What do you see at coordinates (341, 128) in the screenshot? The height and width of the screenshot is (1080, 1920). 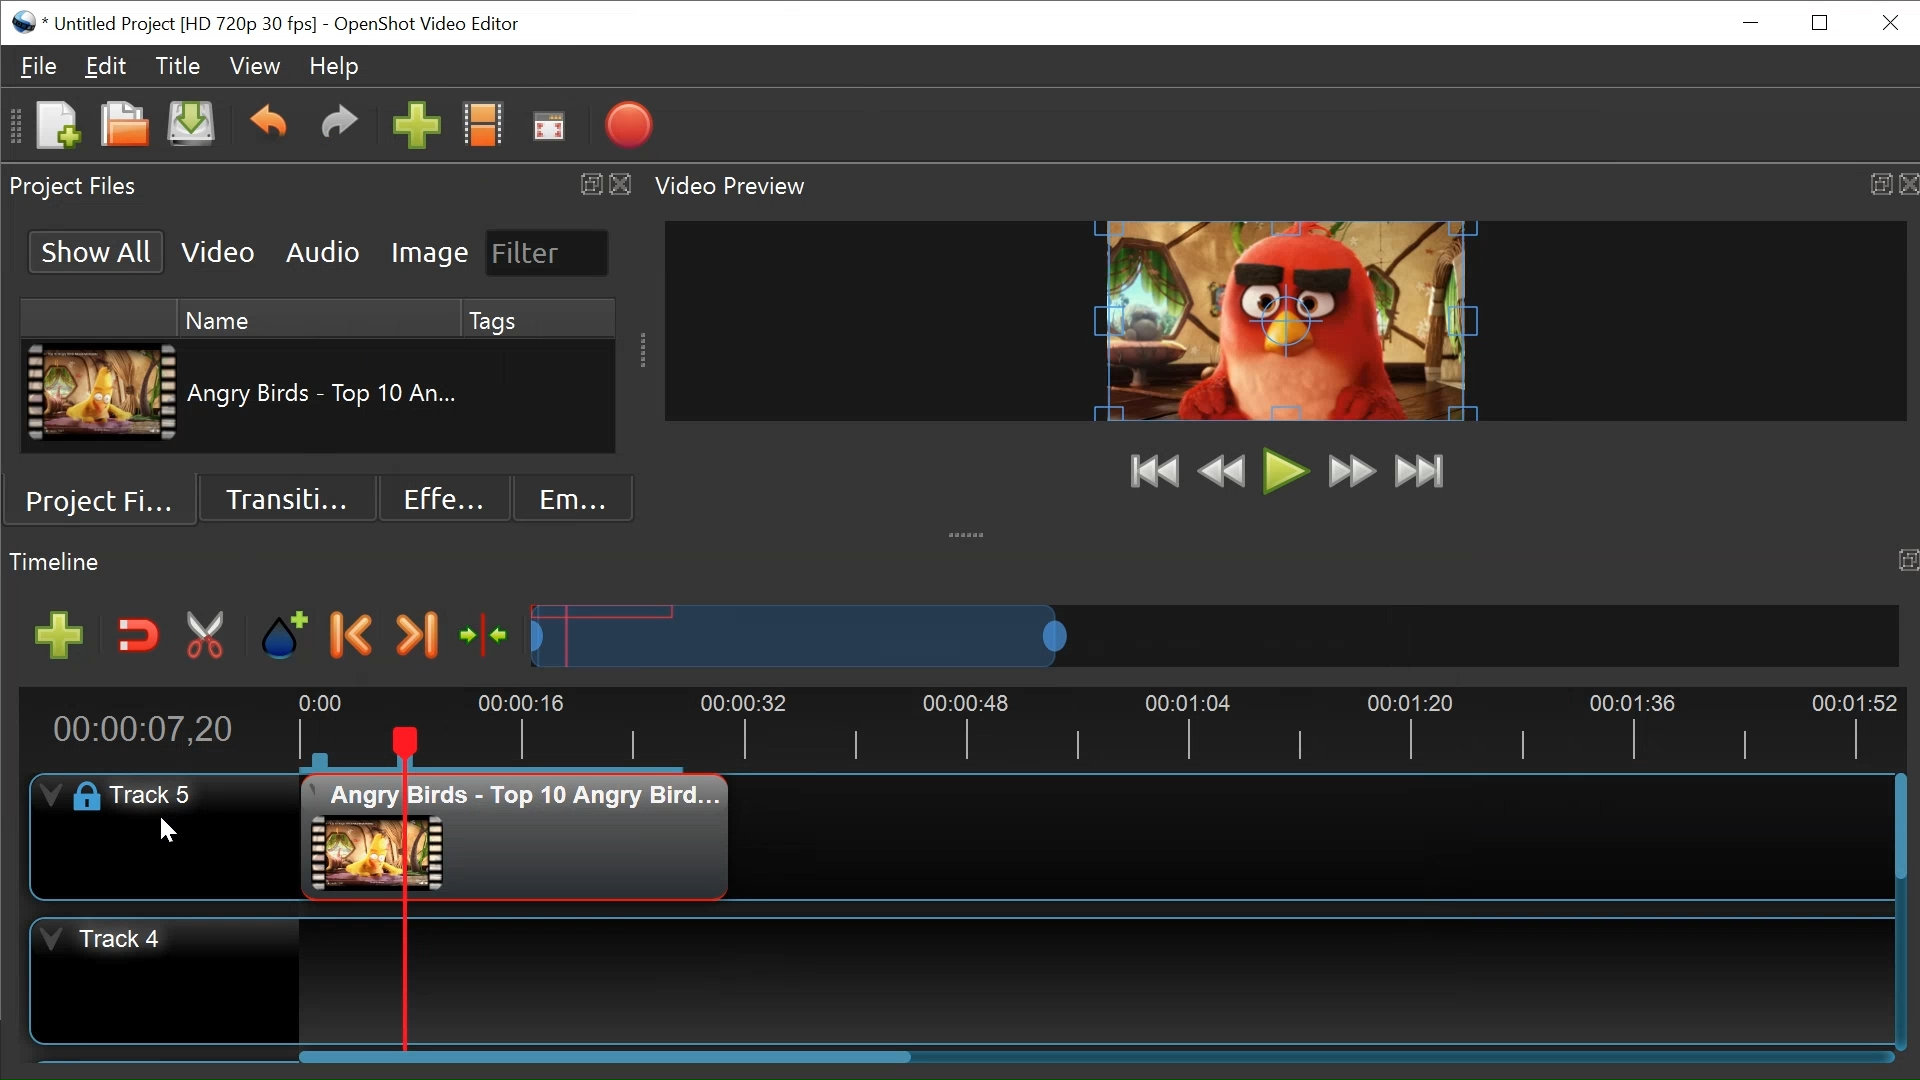 I see `Redo` at bounding box center [341, 128].